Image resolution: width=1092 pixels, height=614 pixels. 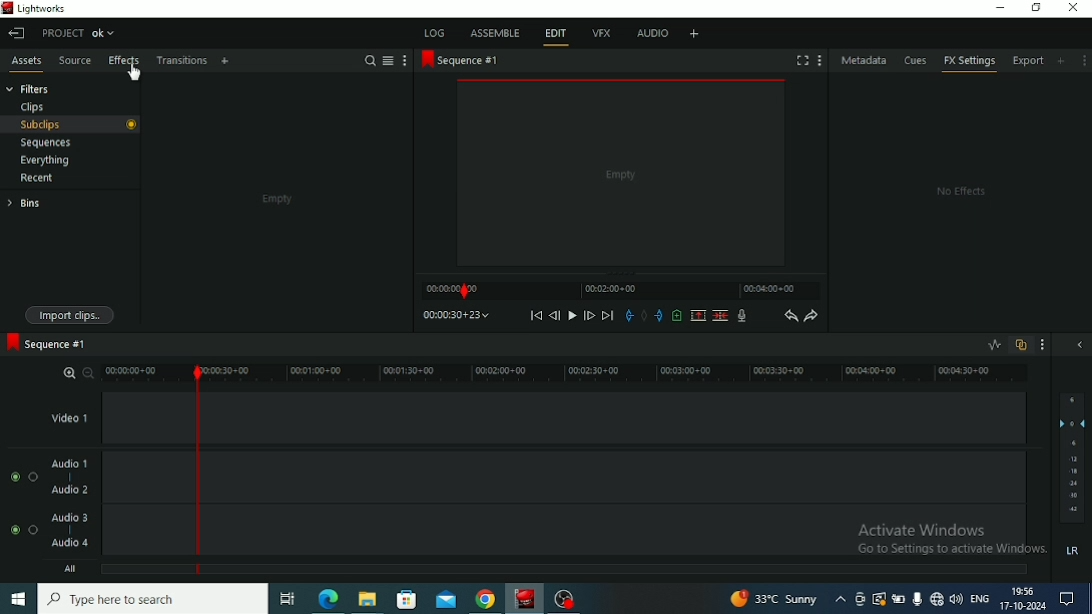 I want to click on Text "no effects", so click(x=958, y=192).